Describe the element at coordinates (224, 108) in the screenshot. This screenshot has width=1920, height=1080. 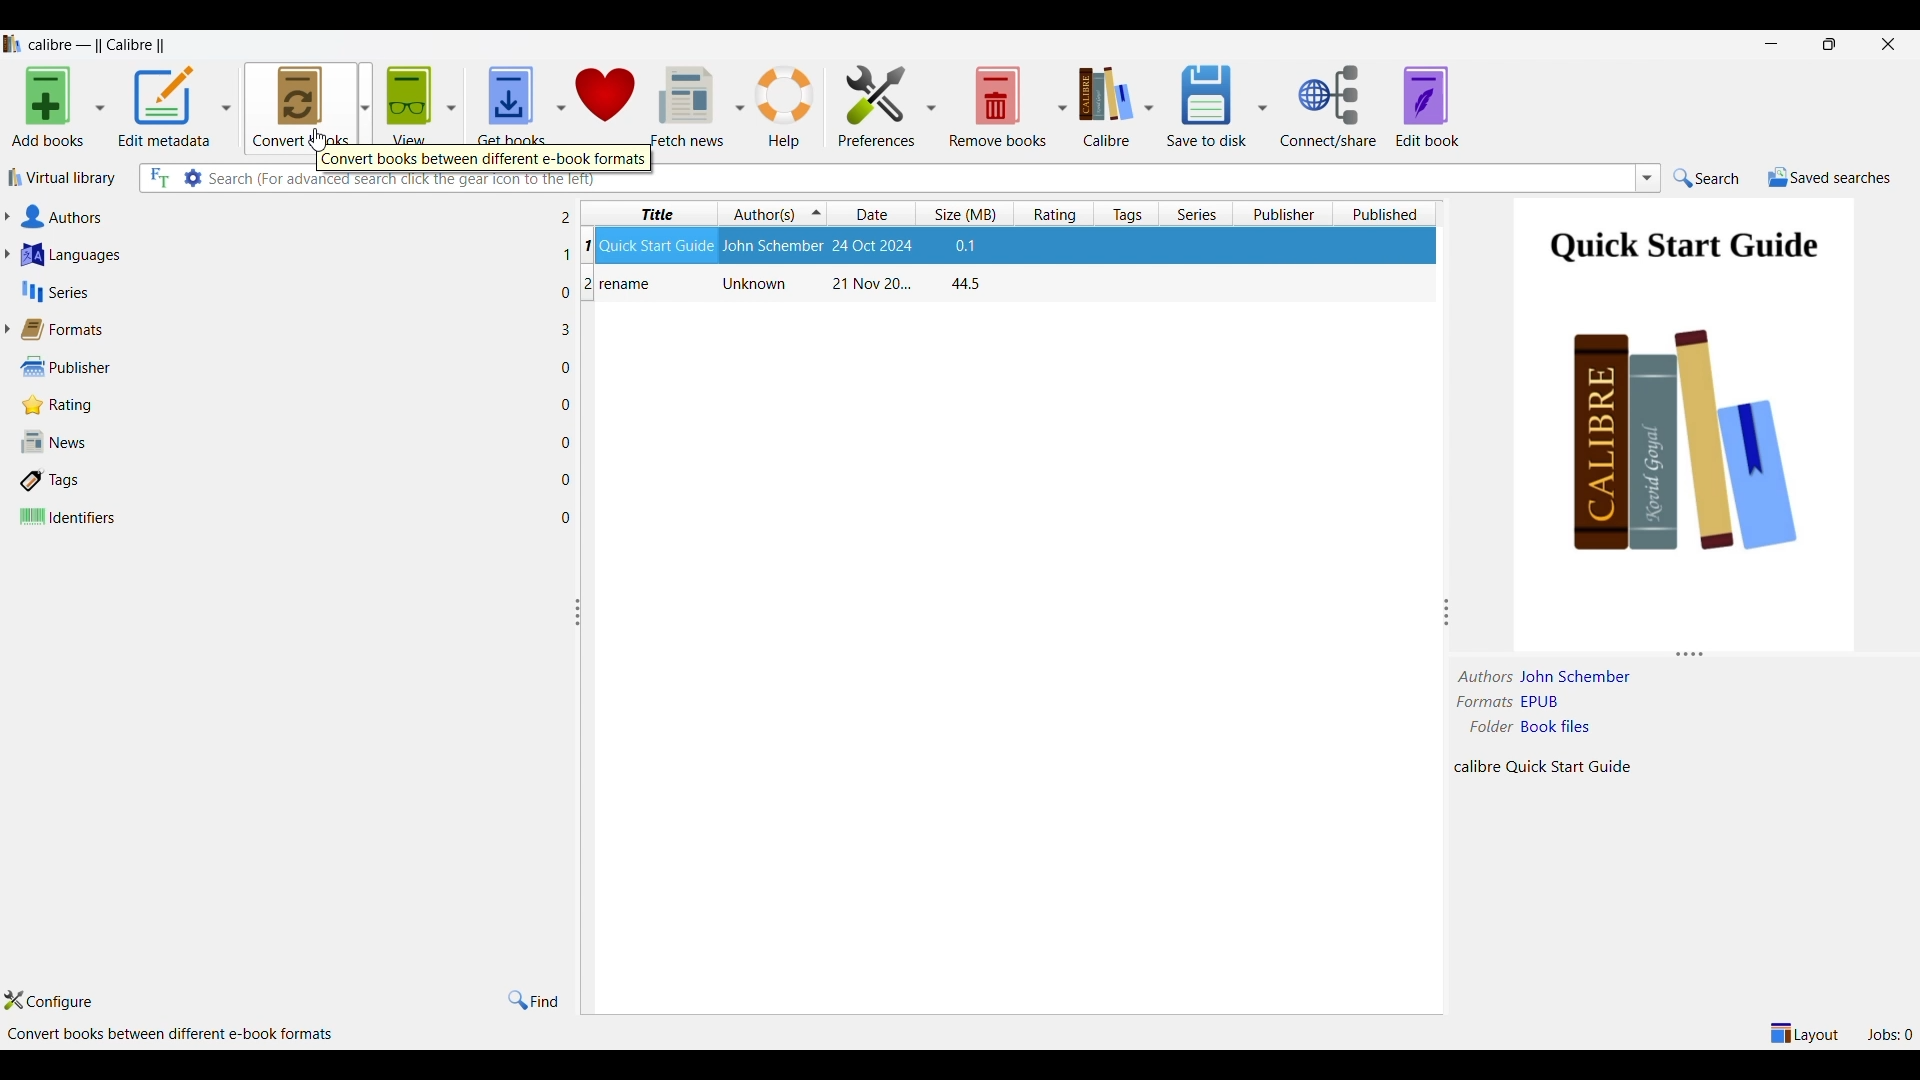
I see `Edit metadata options` at that location.